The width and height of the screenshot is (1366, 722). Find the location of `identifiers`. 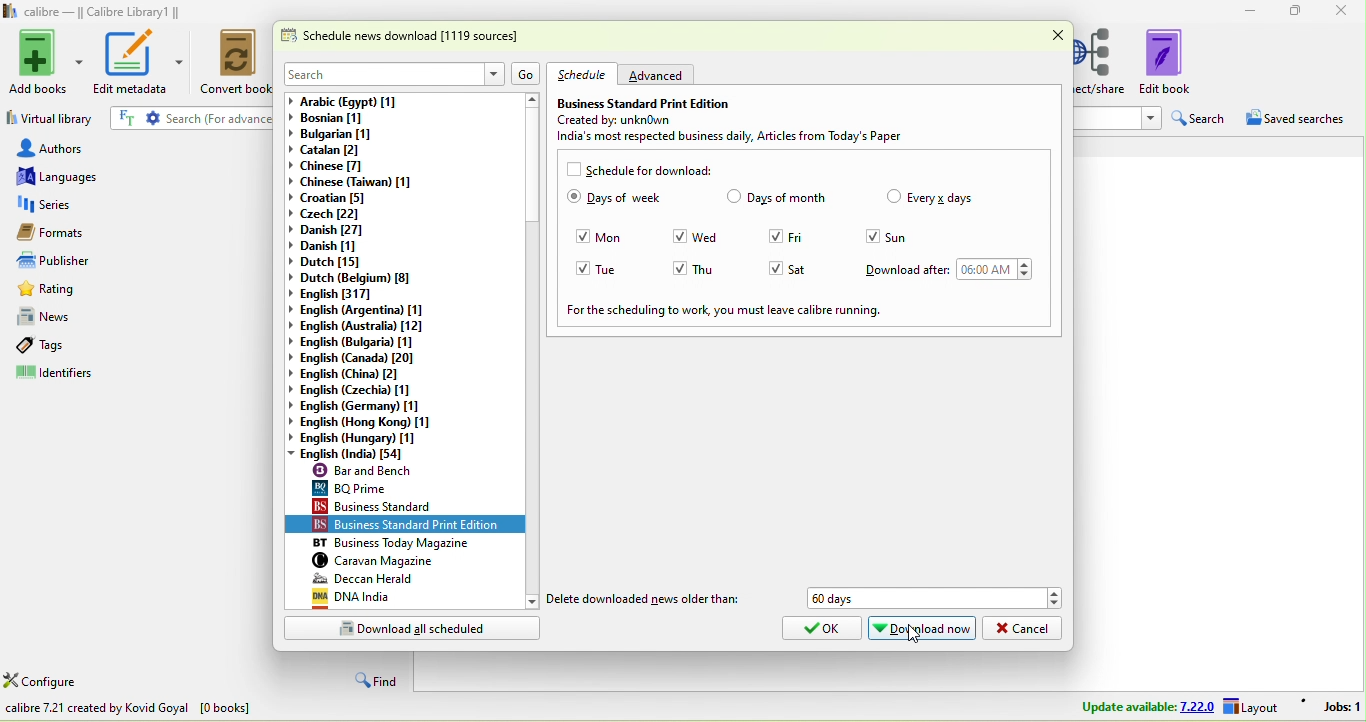

identifiers is located at coordinates (138, 376).